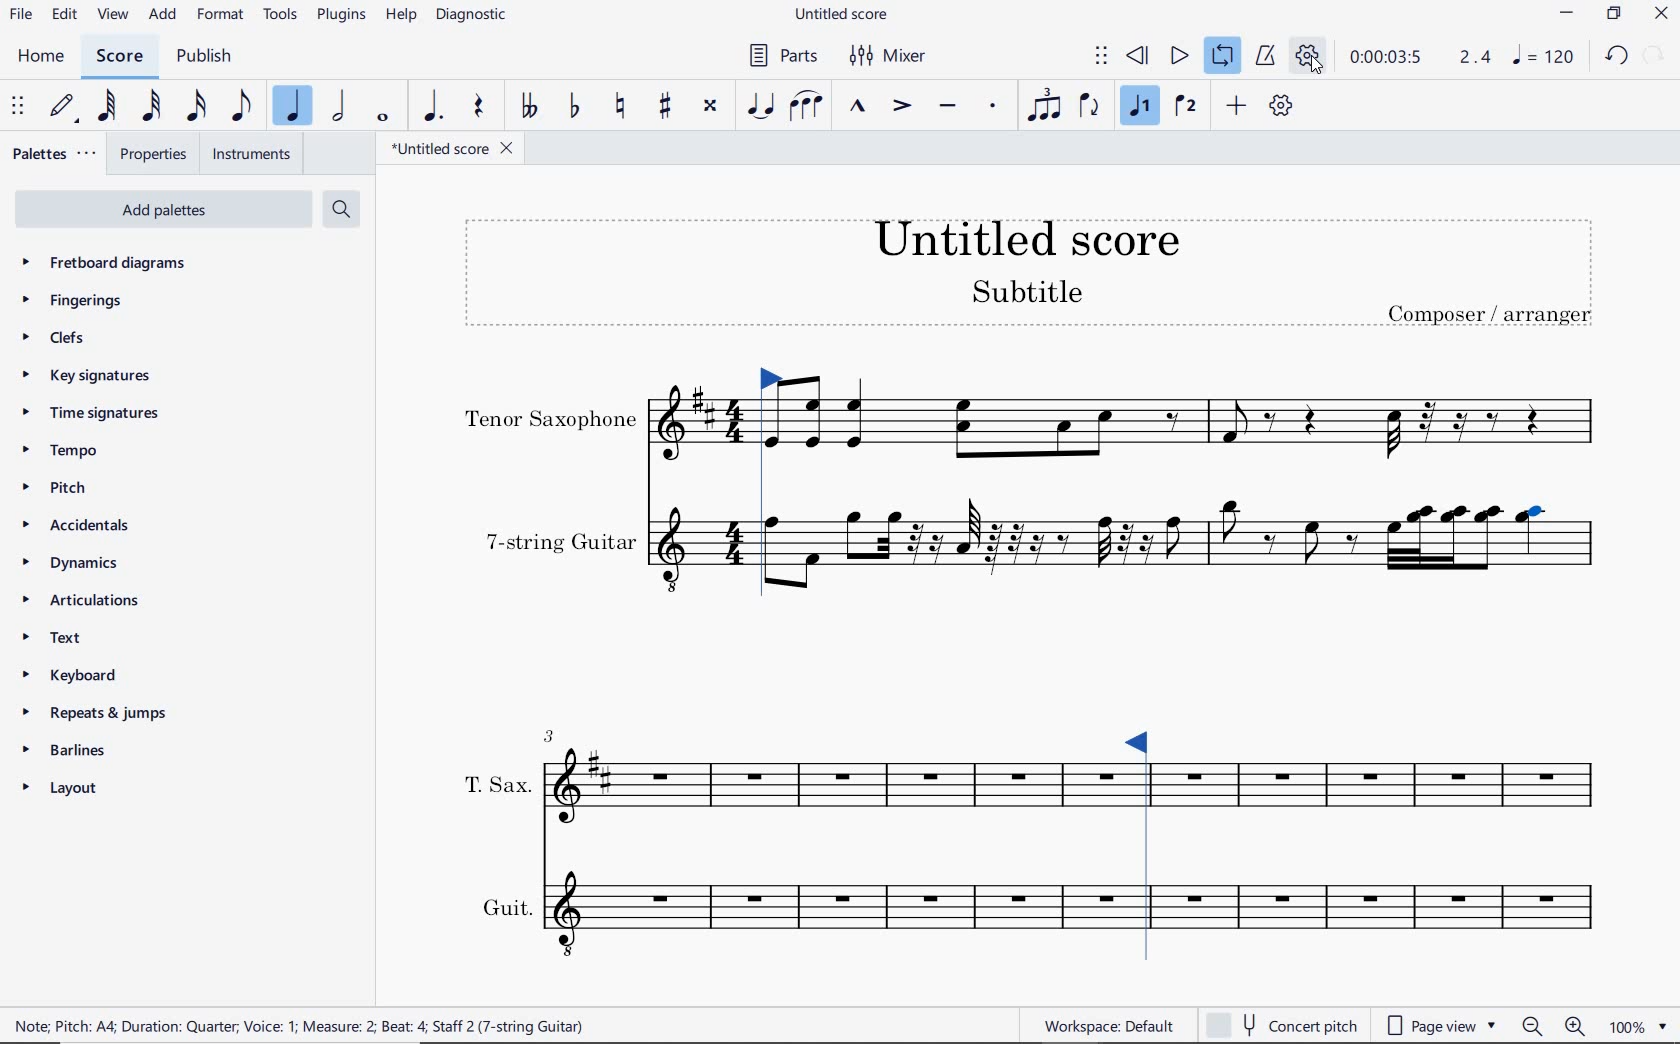 Image resolution: width=1680 pixels, height=1044 pixels. What do you see at coordinates (1090, 107) in the screenshot?
I see `FLIP DIRECTION` at bounding box center [1090, 107].